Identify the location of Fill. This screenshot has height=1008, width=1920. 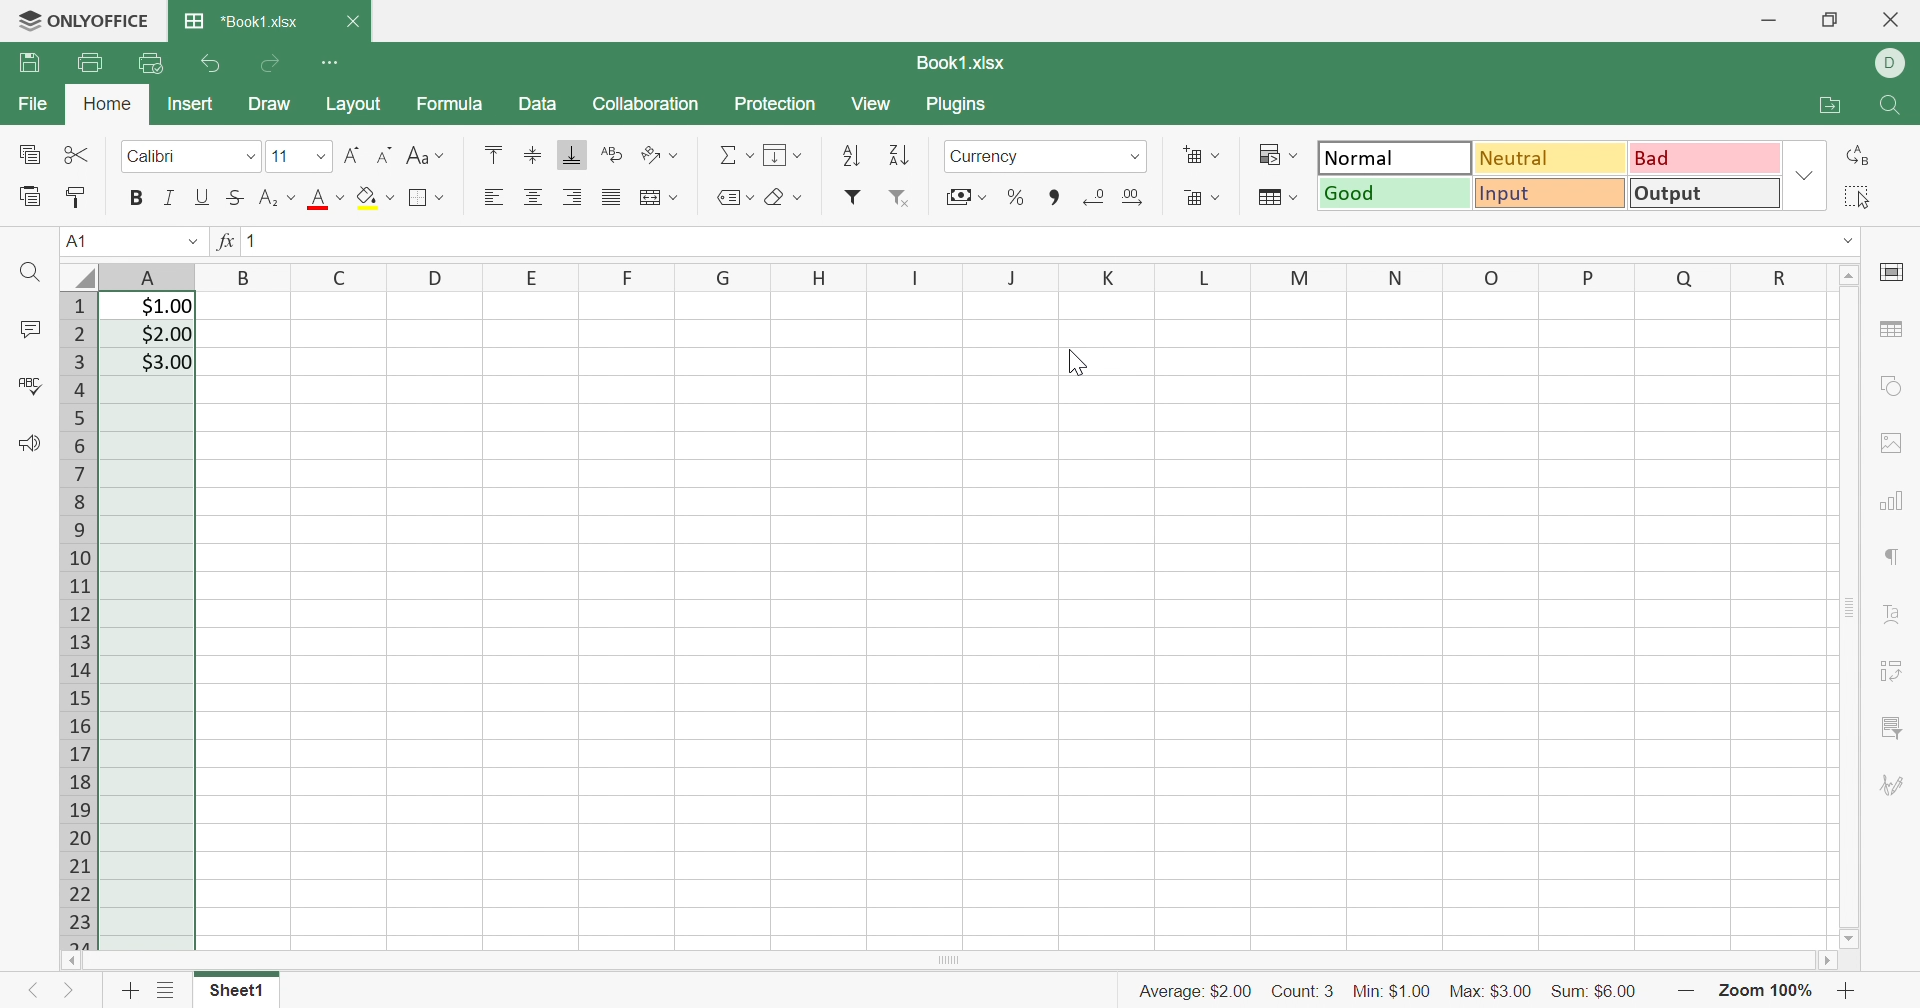
(781, 153).